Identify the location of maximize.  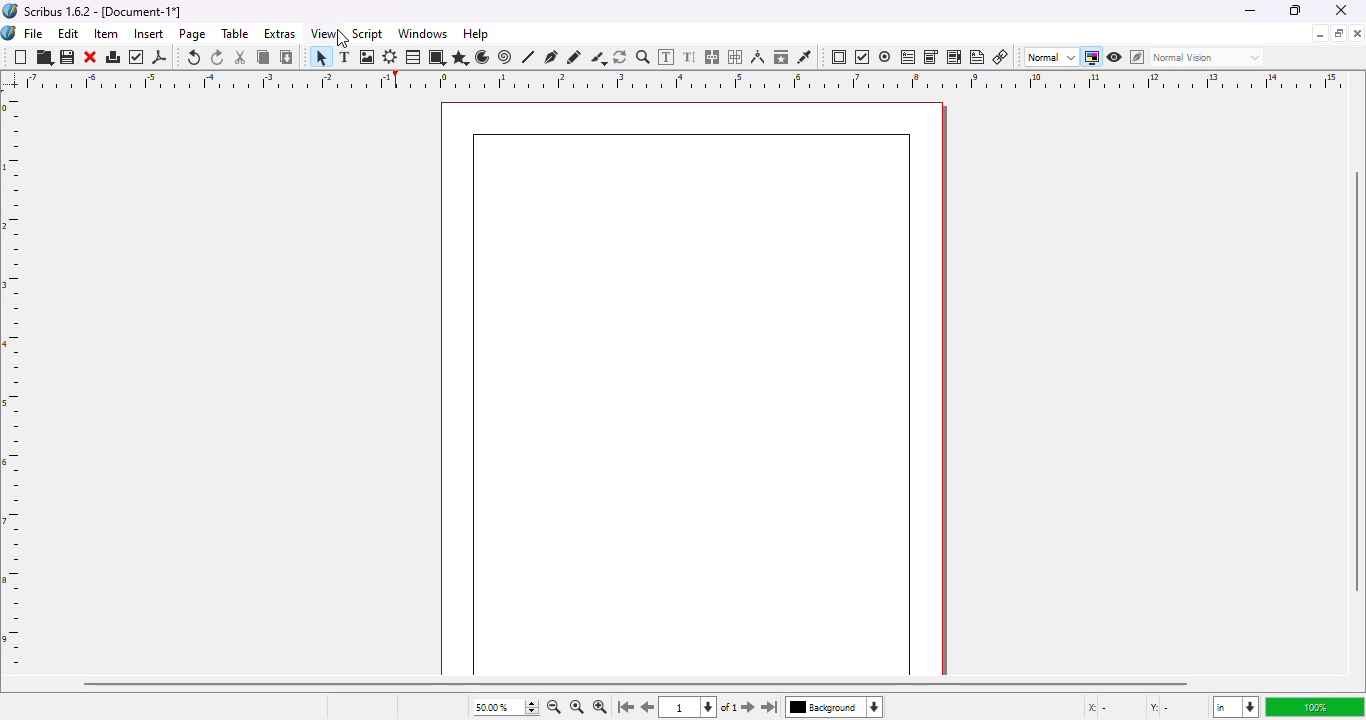
(1294, 10).